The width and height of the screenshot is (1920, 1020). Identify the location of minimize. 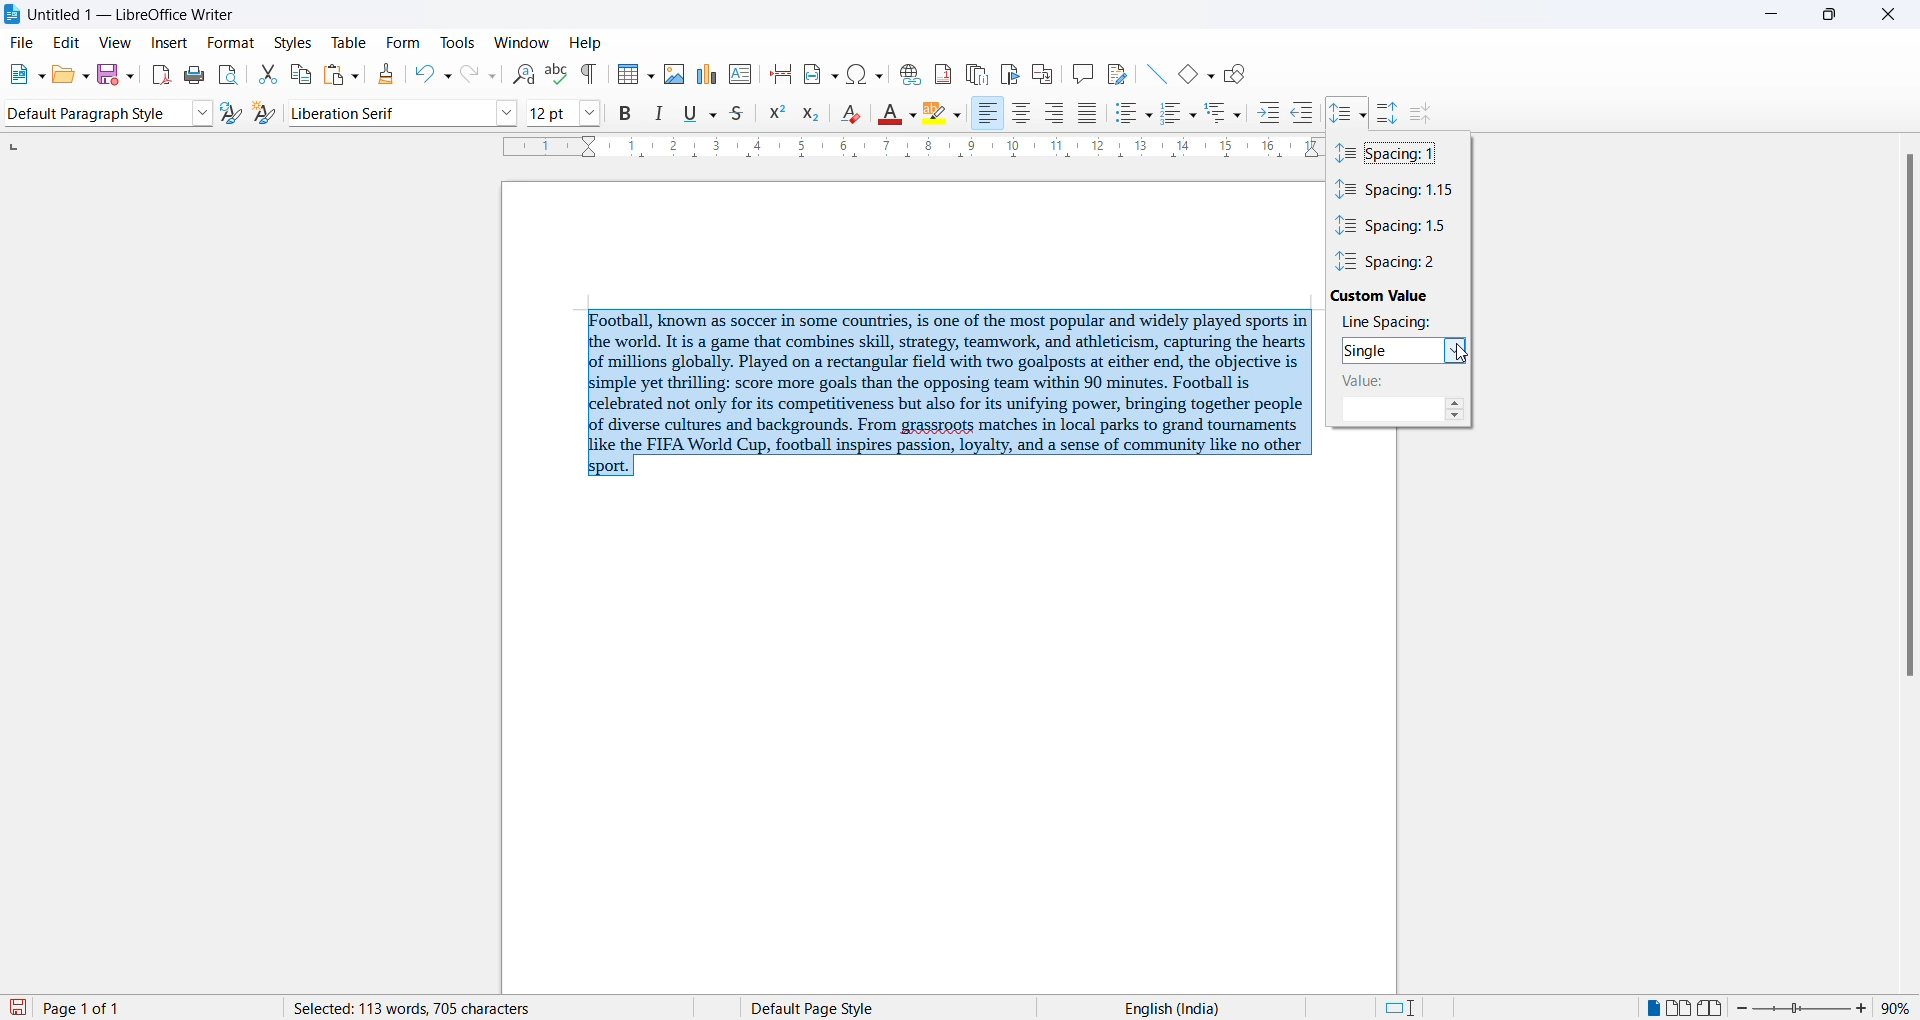
(1762, 15).